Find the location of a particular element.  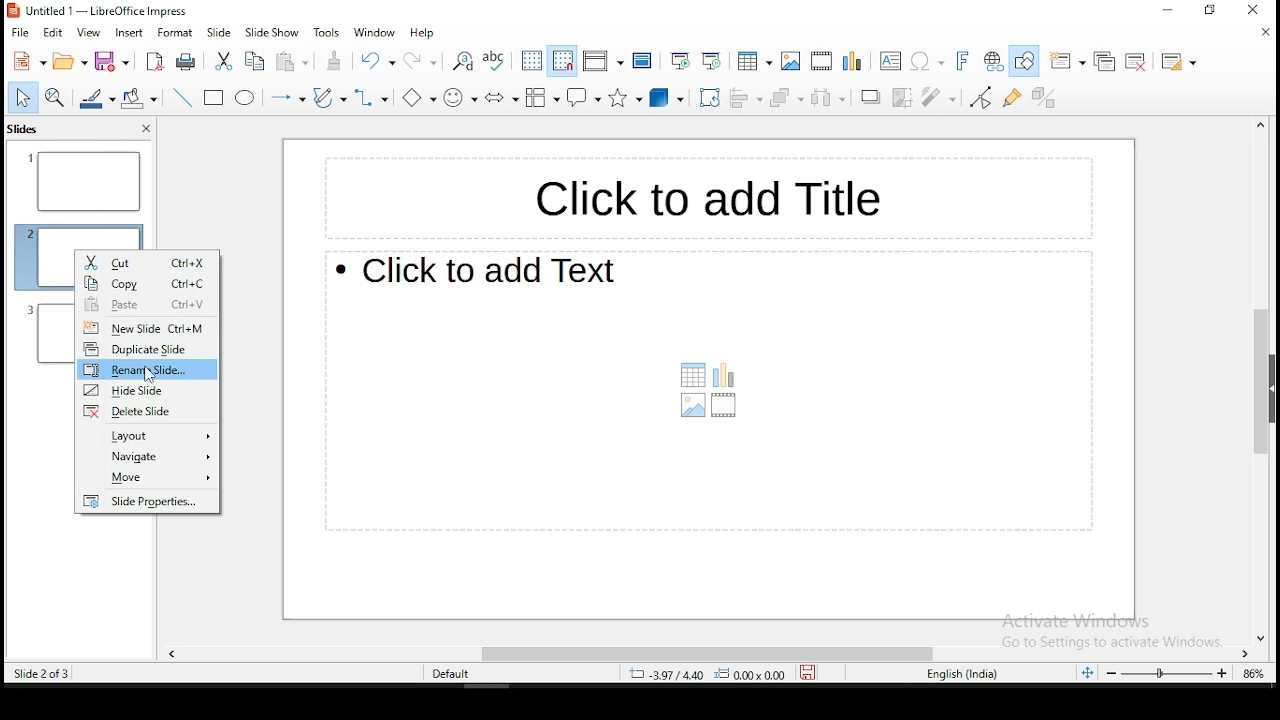

print is located at coordinates (185, 60).